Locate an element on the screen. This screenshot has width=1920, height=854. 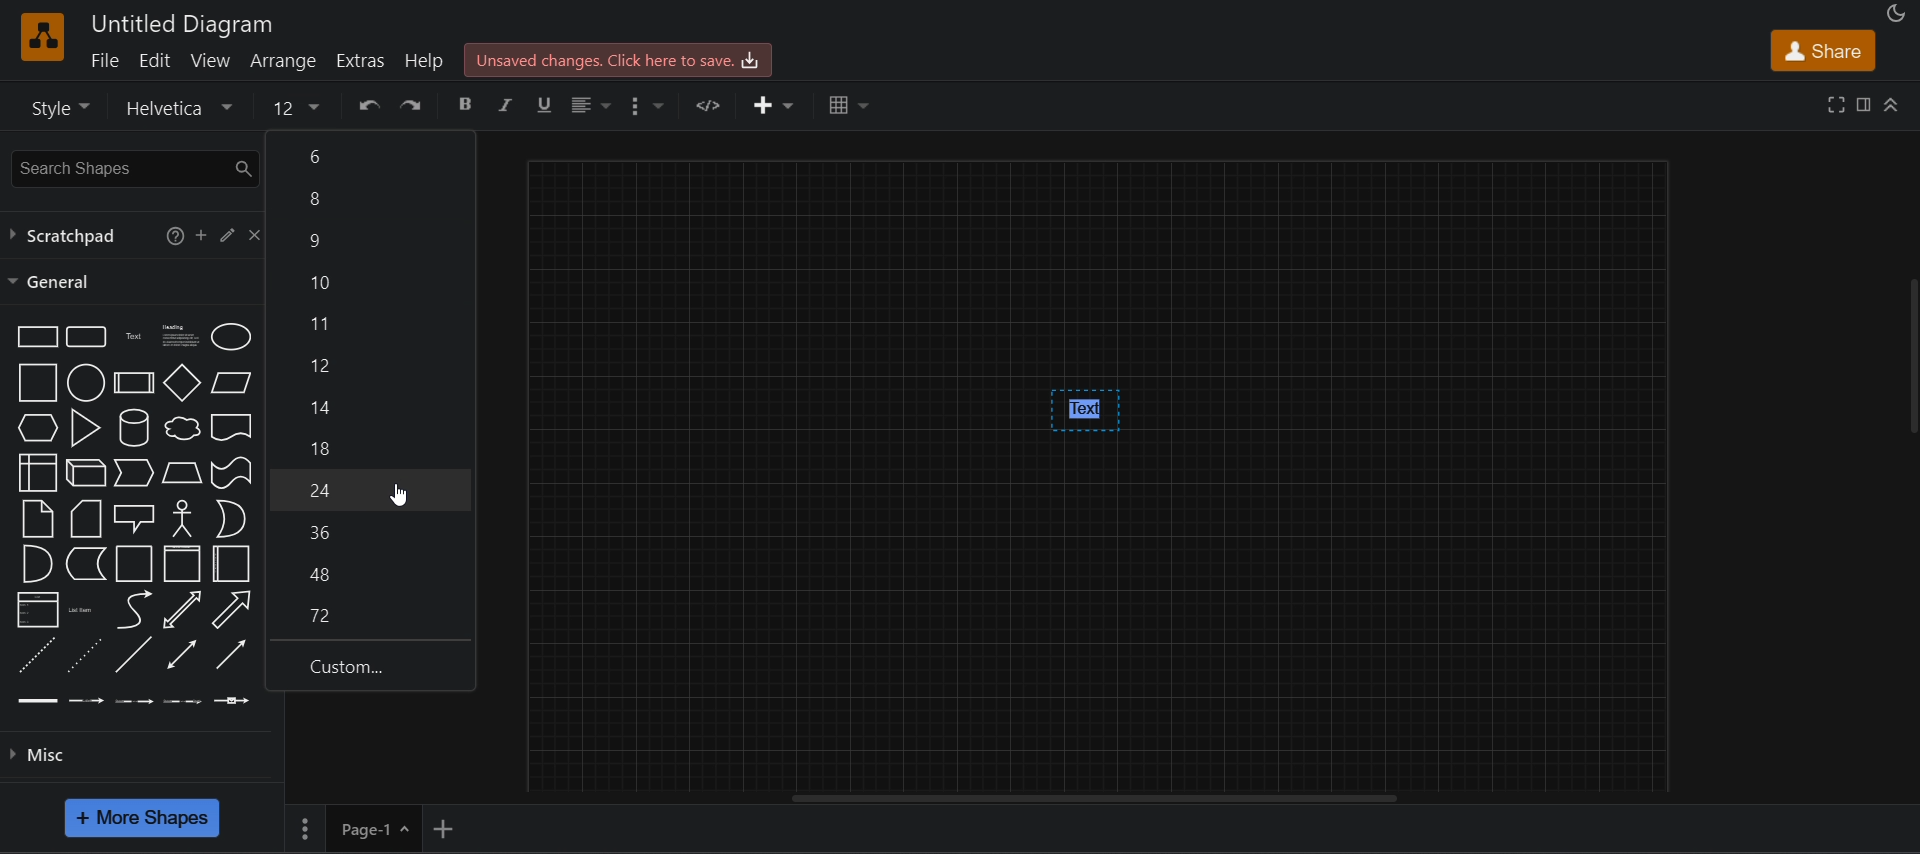
Line is located at coordinates (134, 654).